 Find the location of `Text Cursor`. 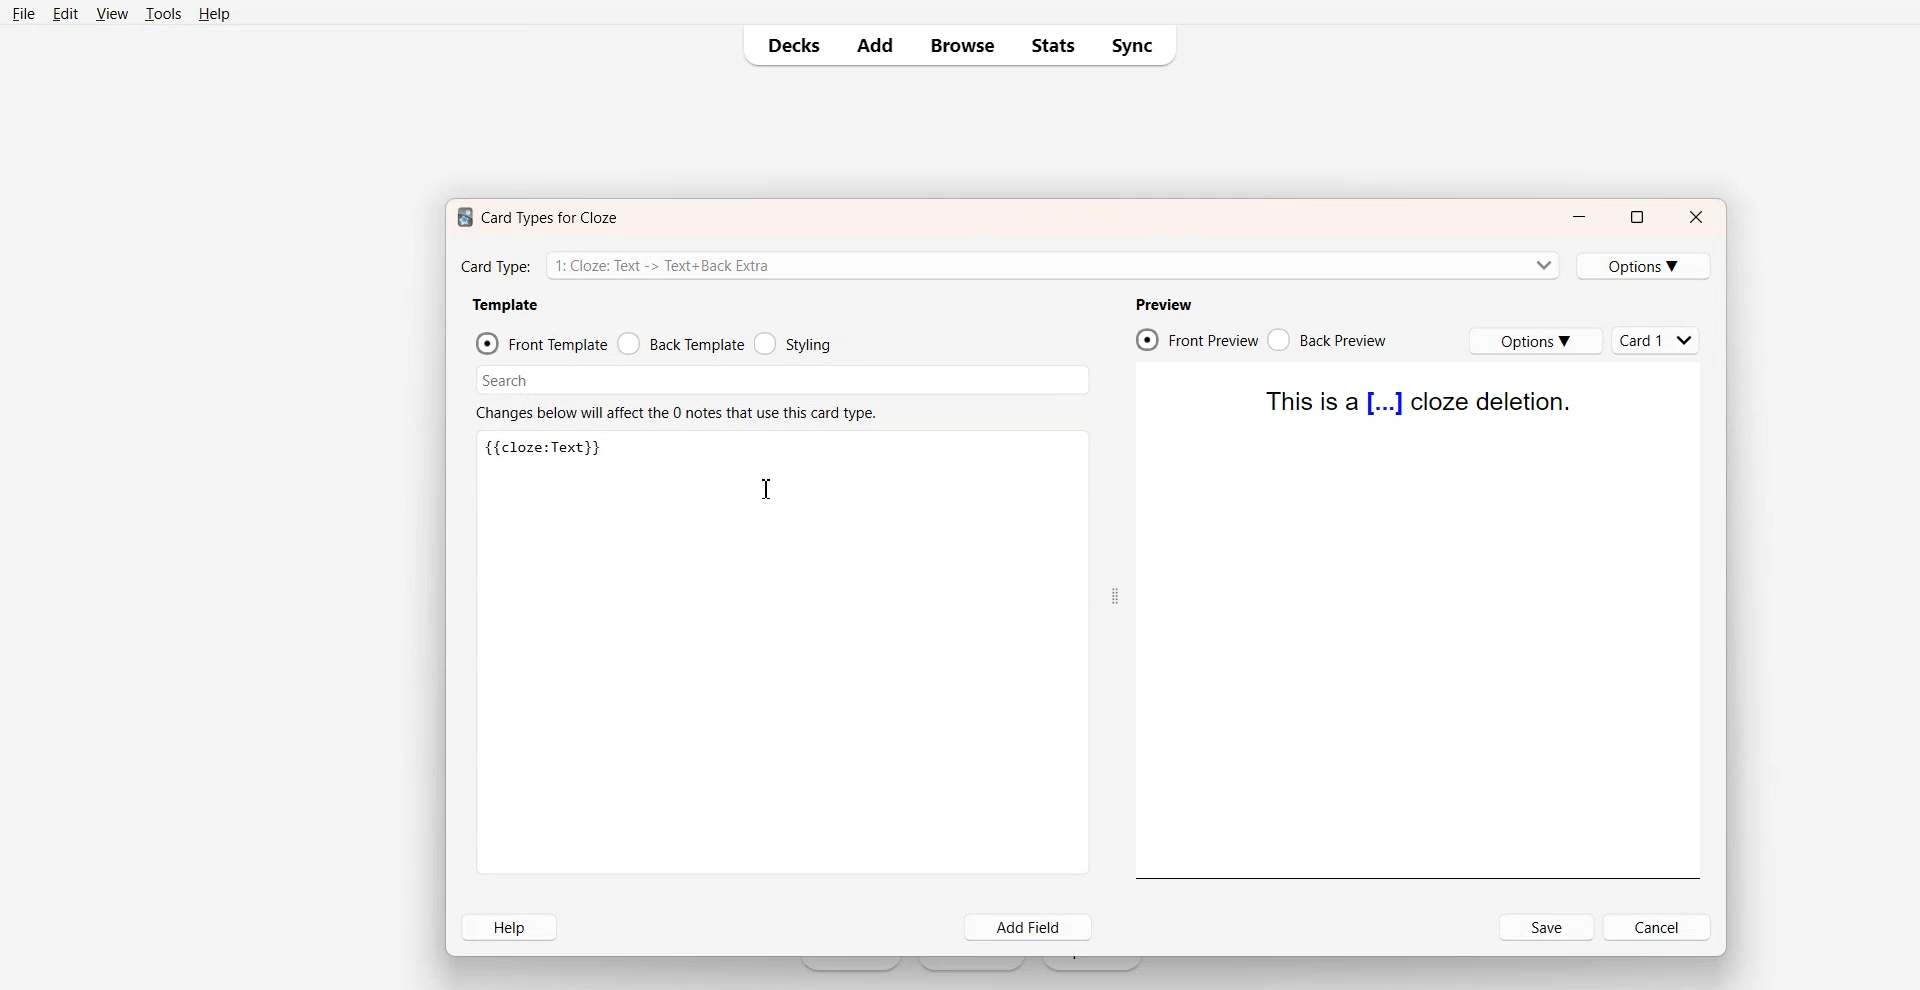

Text Cursor is located at coordinates (765, 490).